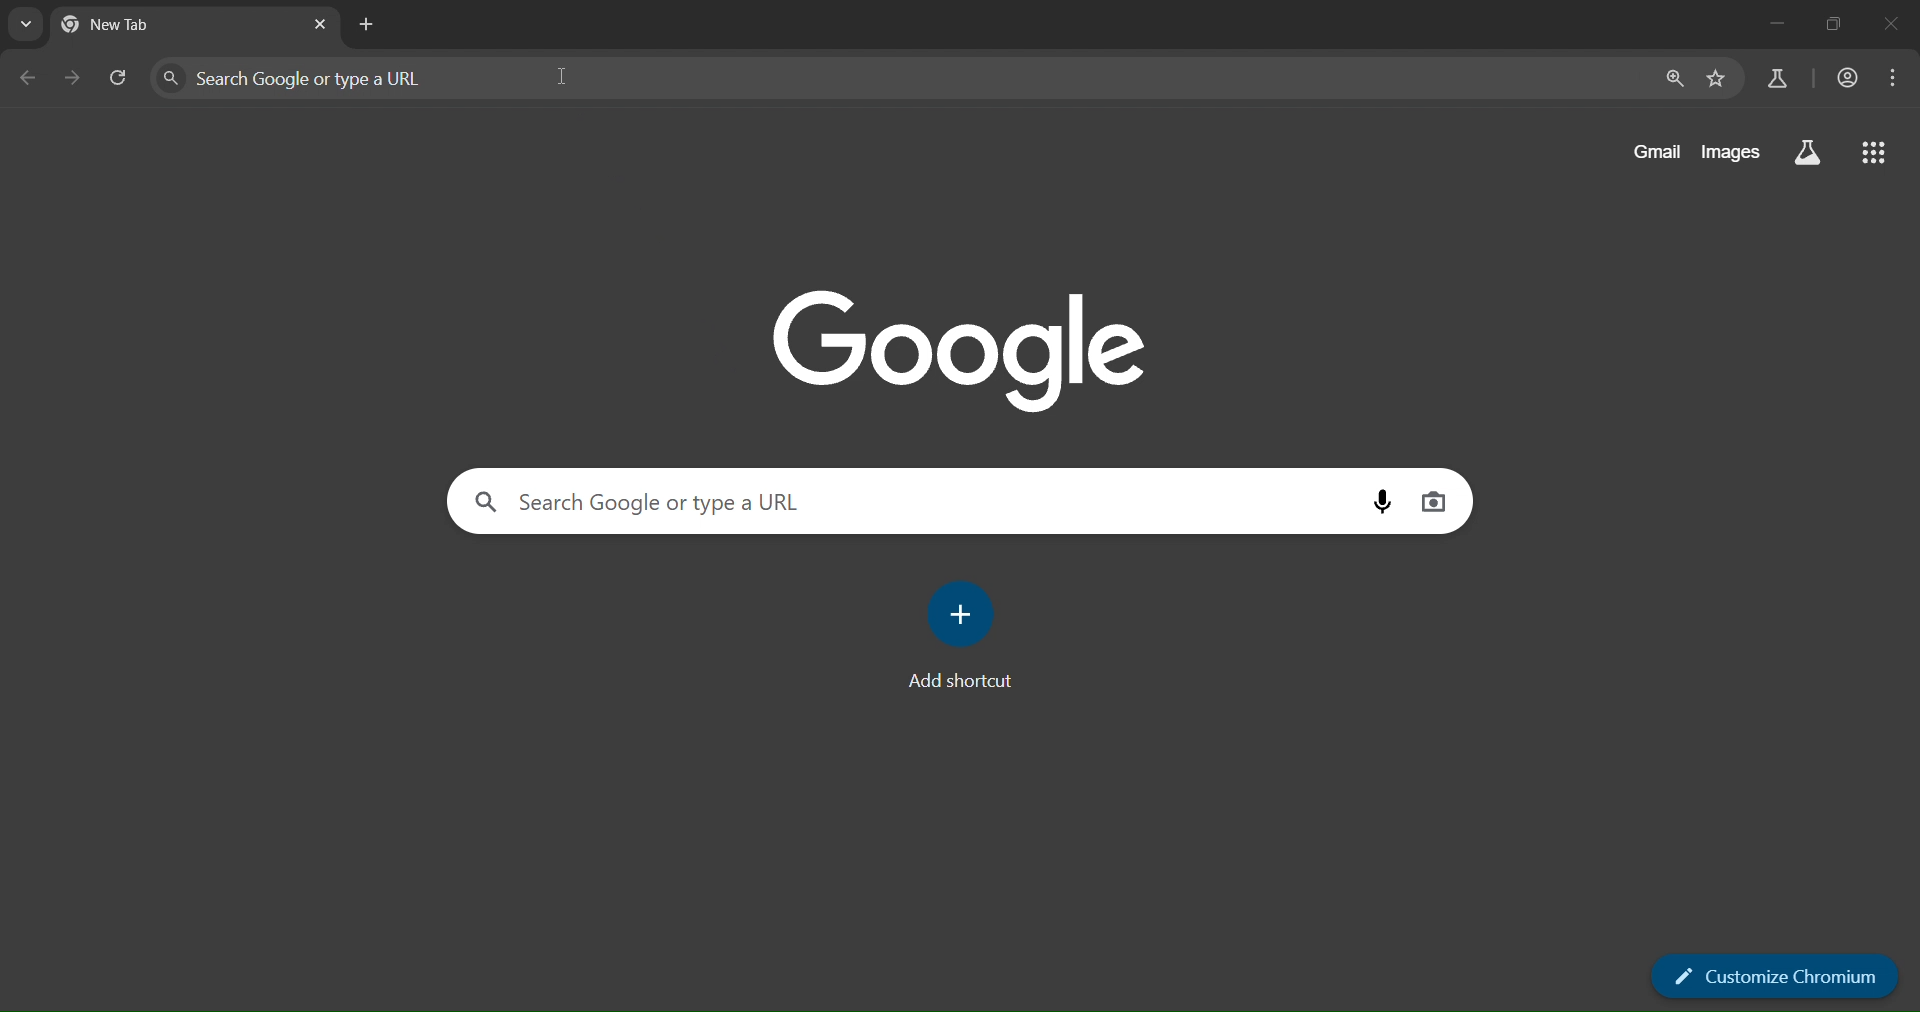  Describe the element at coordinates (74, 84) in the screenshot. I see `go  forward one page` at that location.